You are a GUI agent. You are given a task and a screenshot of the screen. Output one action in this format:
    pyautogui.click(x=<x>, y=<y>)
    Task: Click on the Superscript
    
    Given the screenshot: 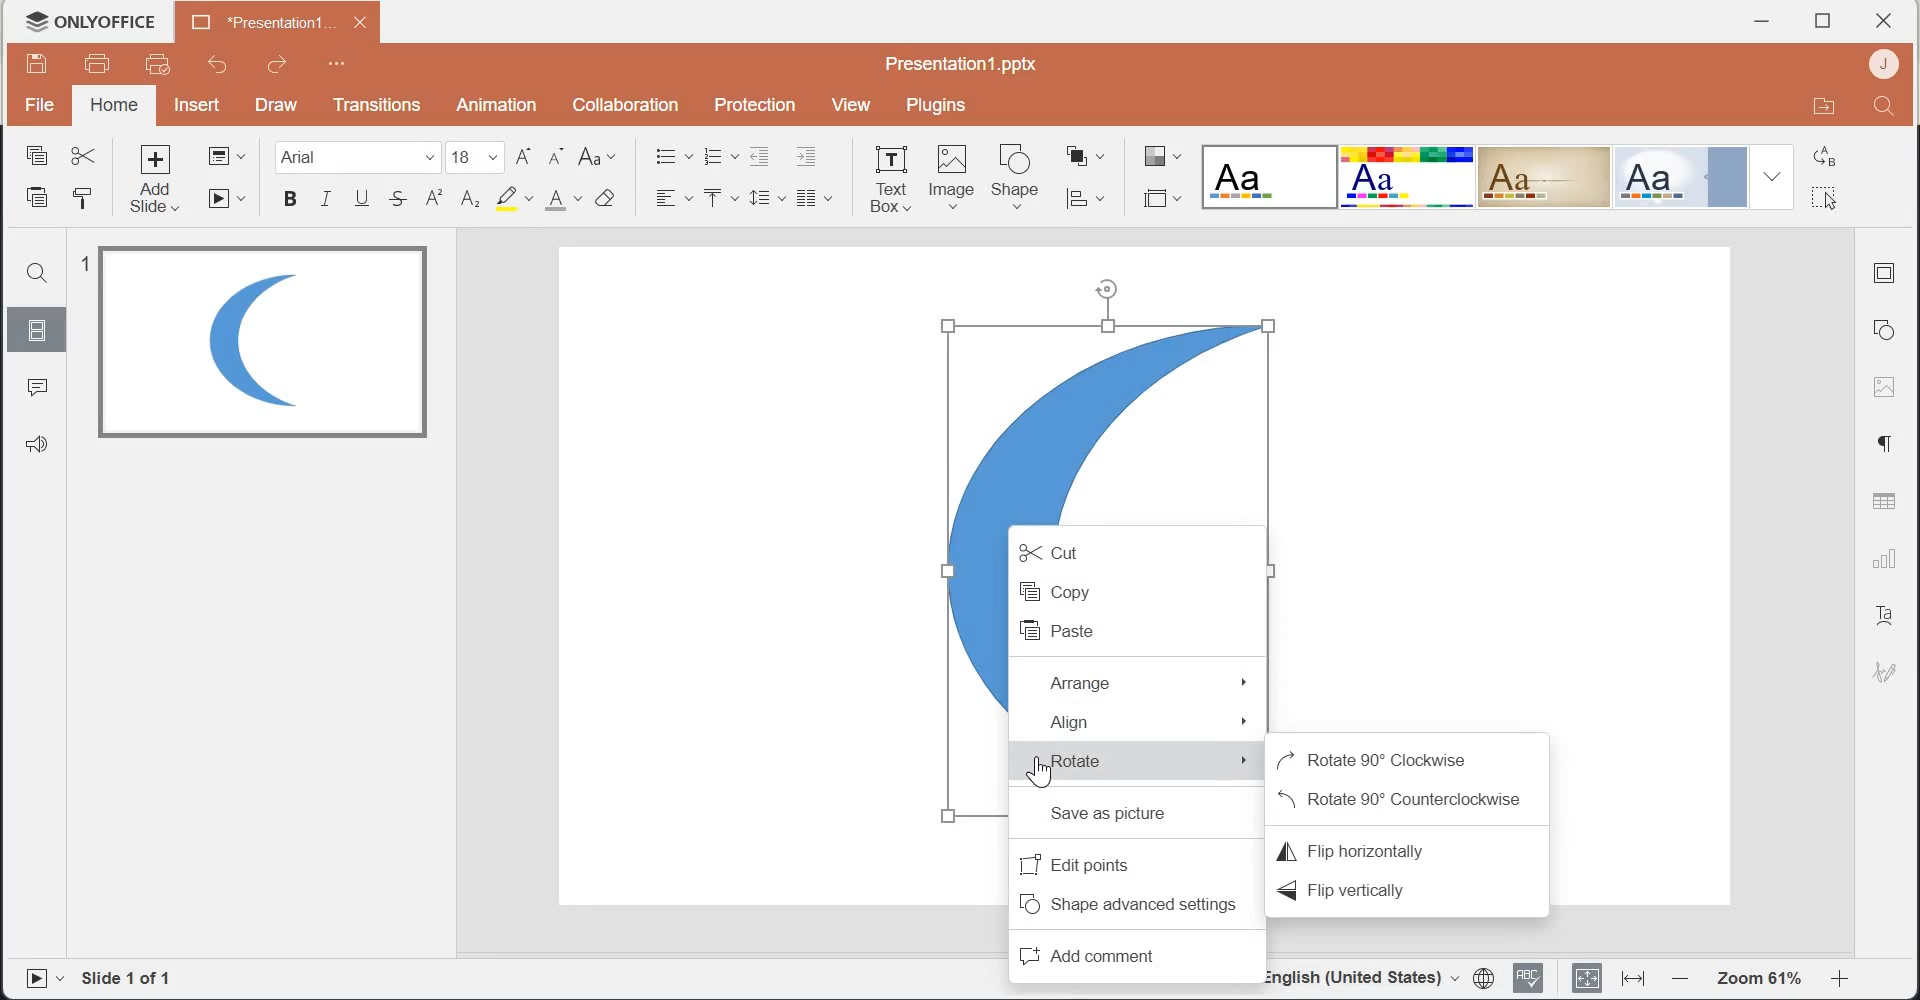 What is the action you would take?
    pyautogui.click(x=432, y=199)
    